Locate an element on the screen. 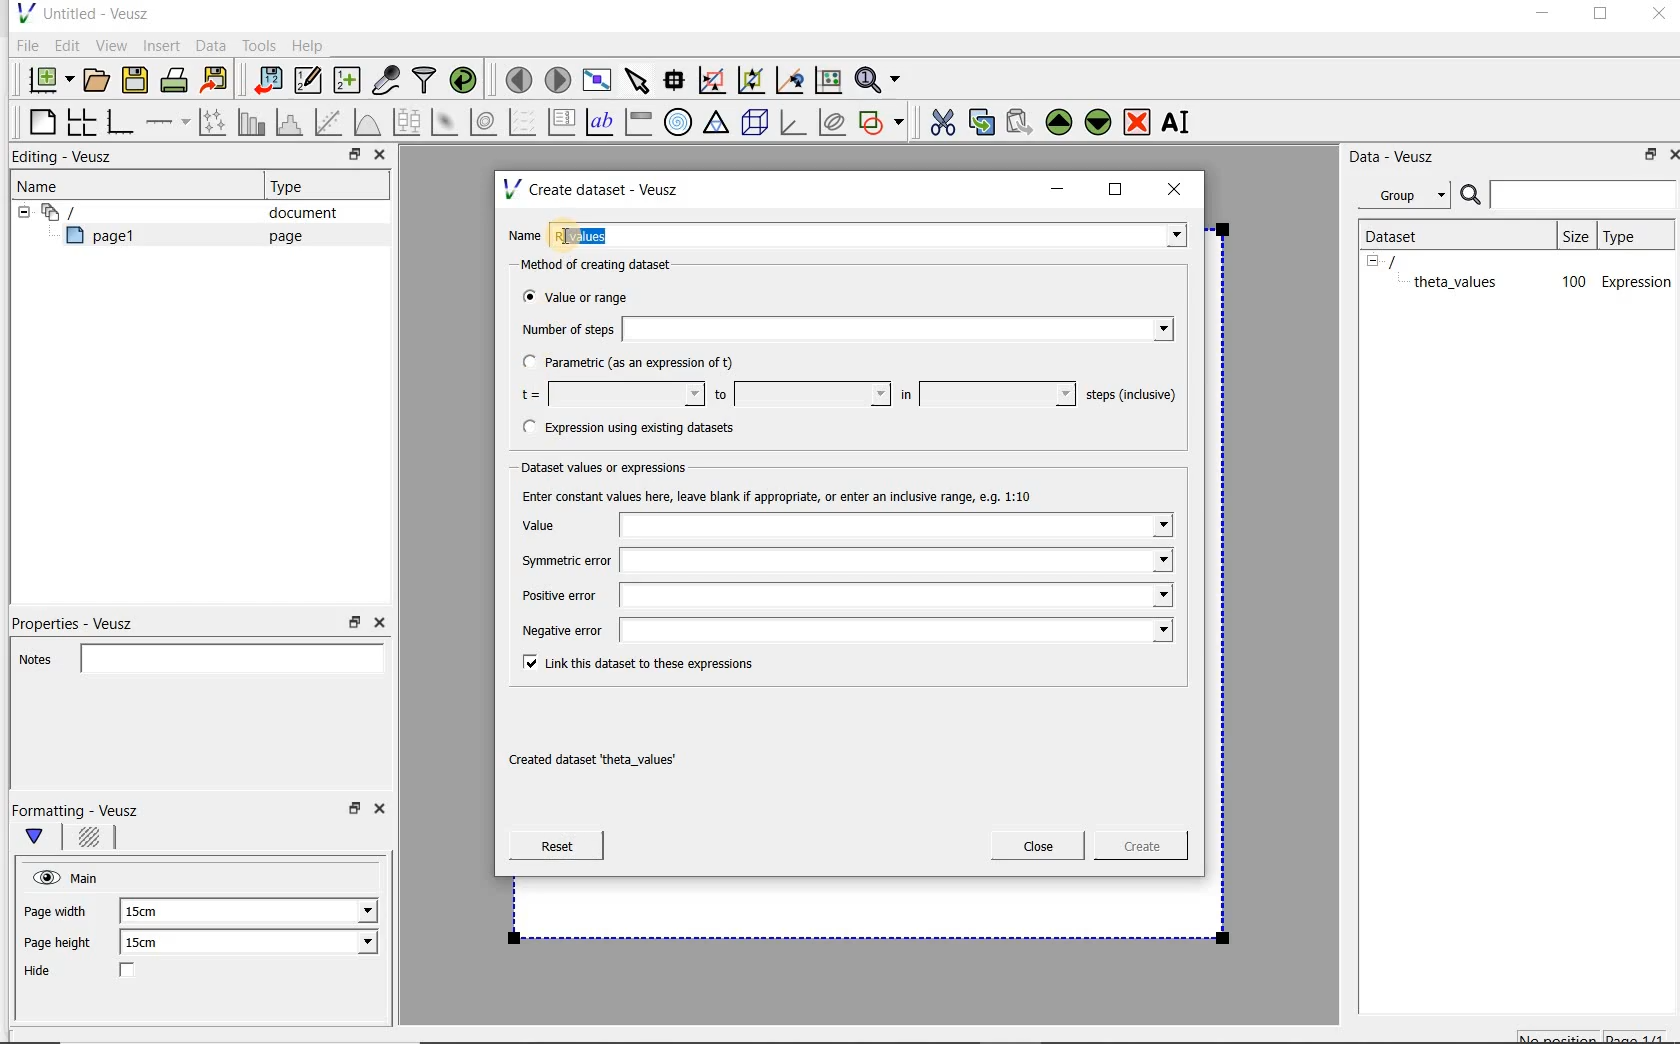  Close is located at coordinates (378, 623).